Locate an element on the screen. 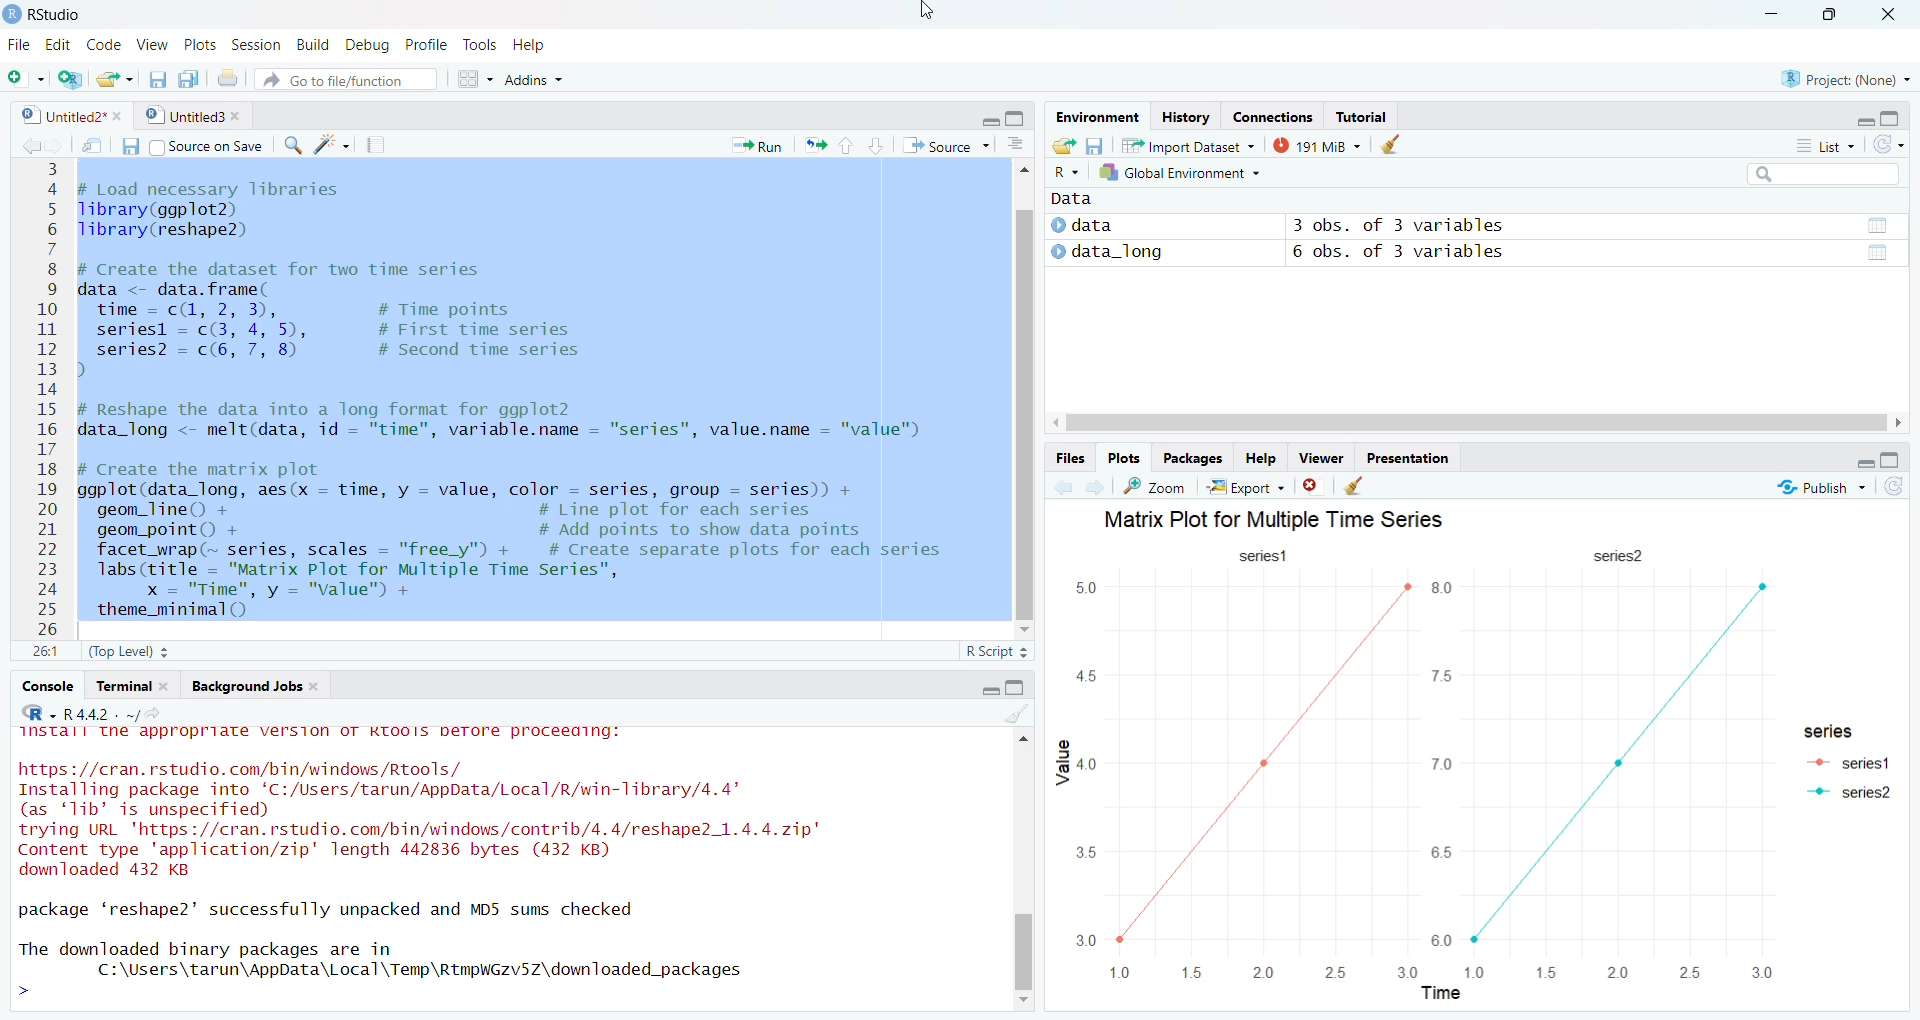 This screenshot has width=1920, height=1020. Source on Save is located at coordinates (192, 145).